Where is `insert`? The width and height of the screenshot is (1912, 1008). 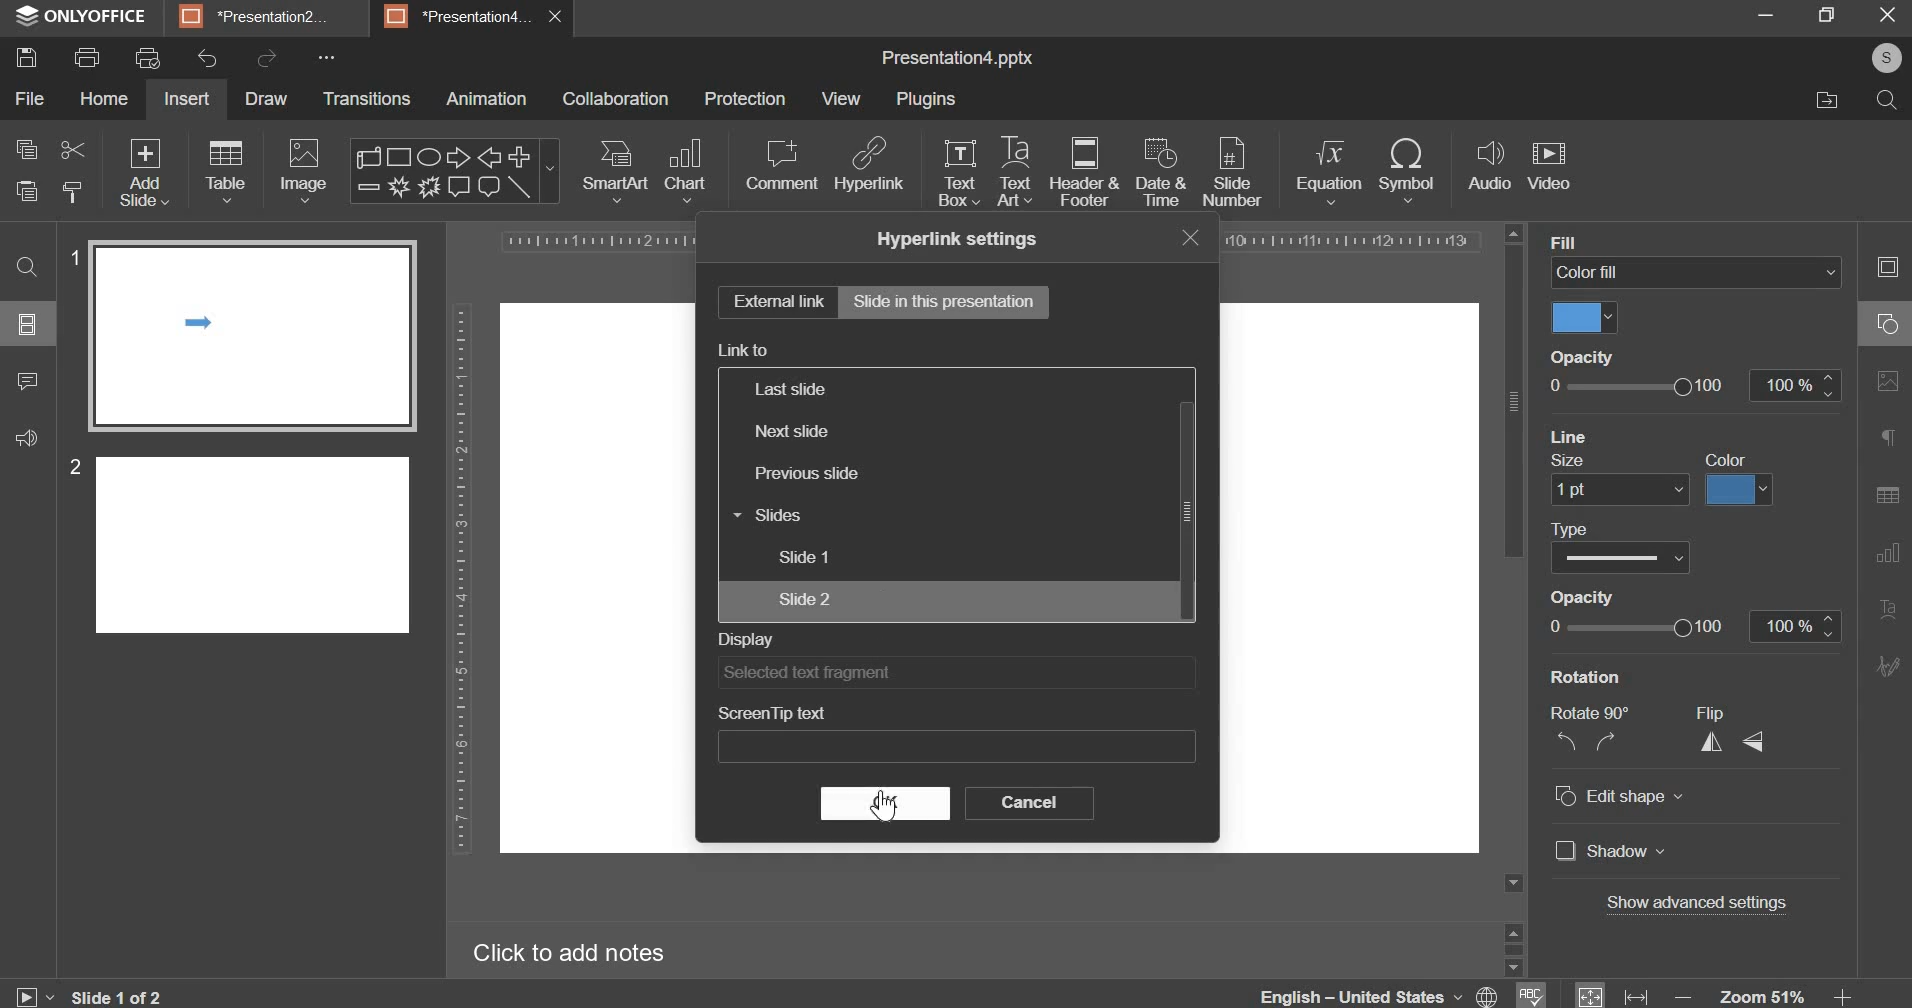 insert is located at coordinates (187, 99).